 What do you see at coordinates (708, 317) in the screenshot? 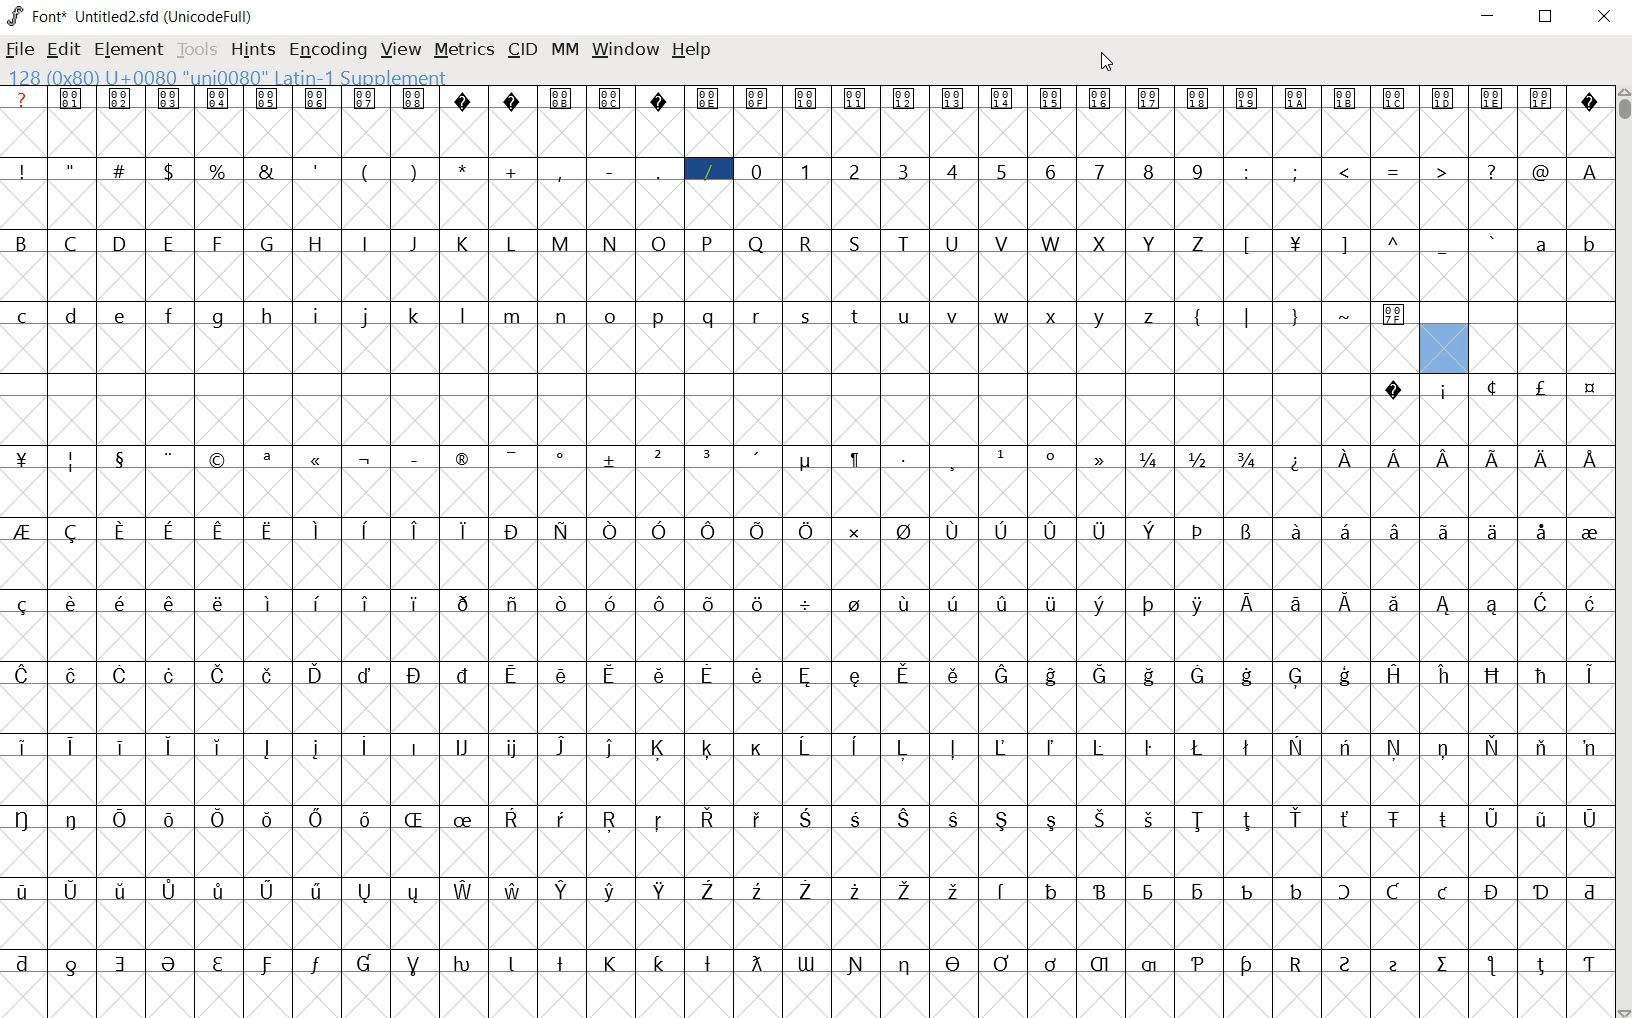
I see `glyph` at bounding box center [708, 317].